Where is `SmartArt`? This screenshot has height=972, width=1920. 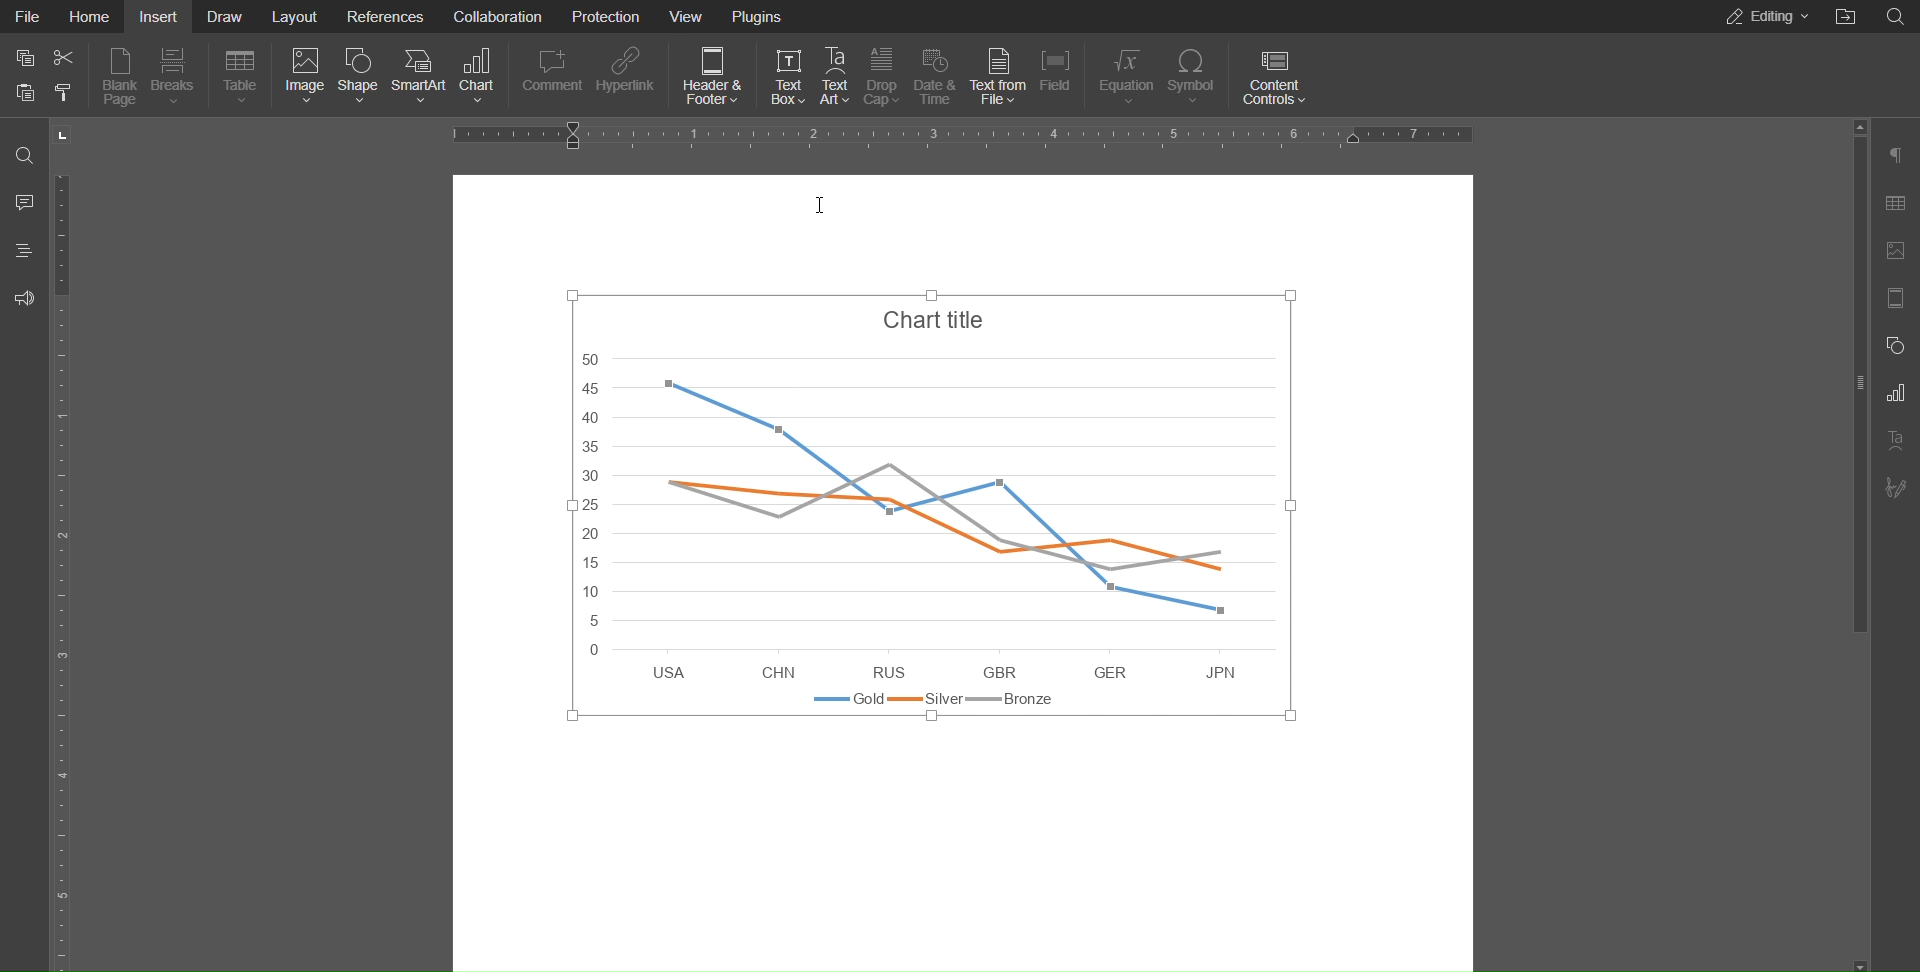
SmartArt is located at coordinates (417, 79).